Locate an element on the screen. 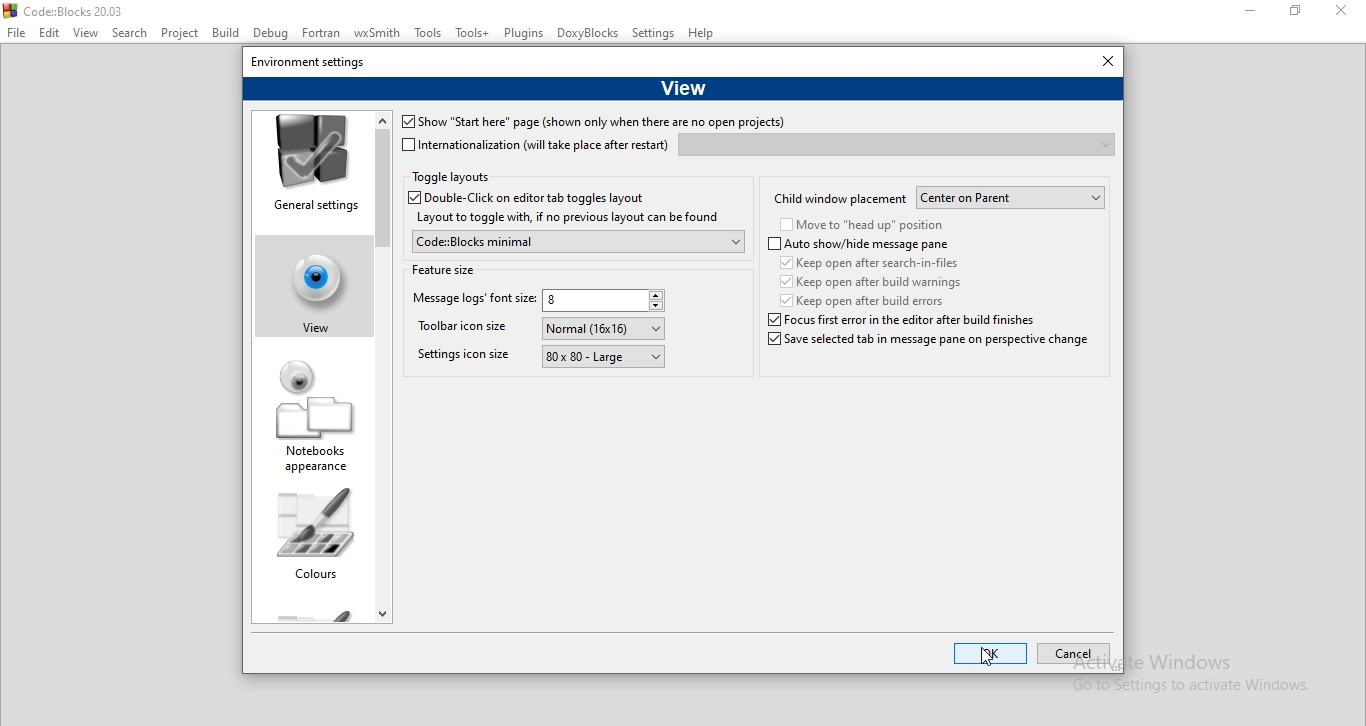 Image resolution: width=1366 pixels, height=726 pixels. Toggle layouts is located at coordinates (451, 178).